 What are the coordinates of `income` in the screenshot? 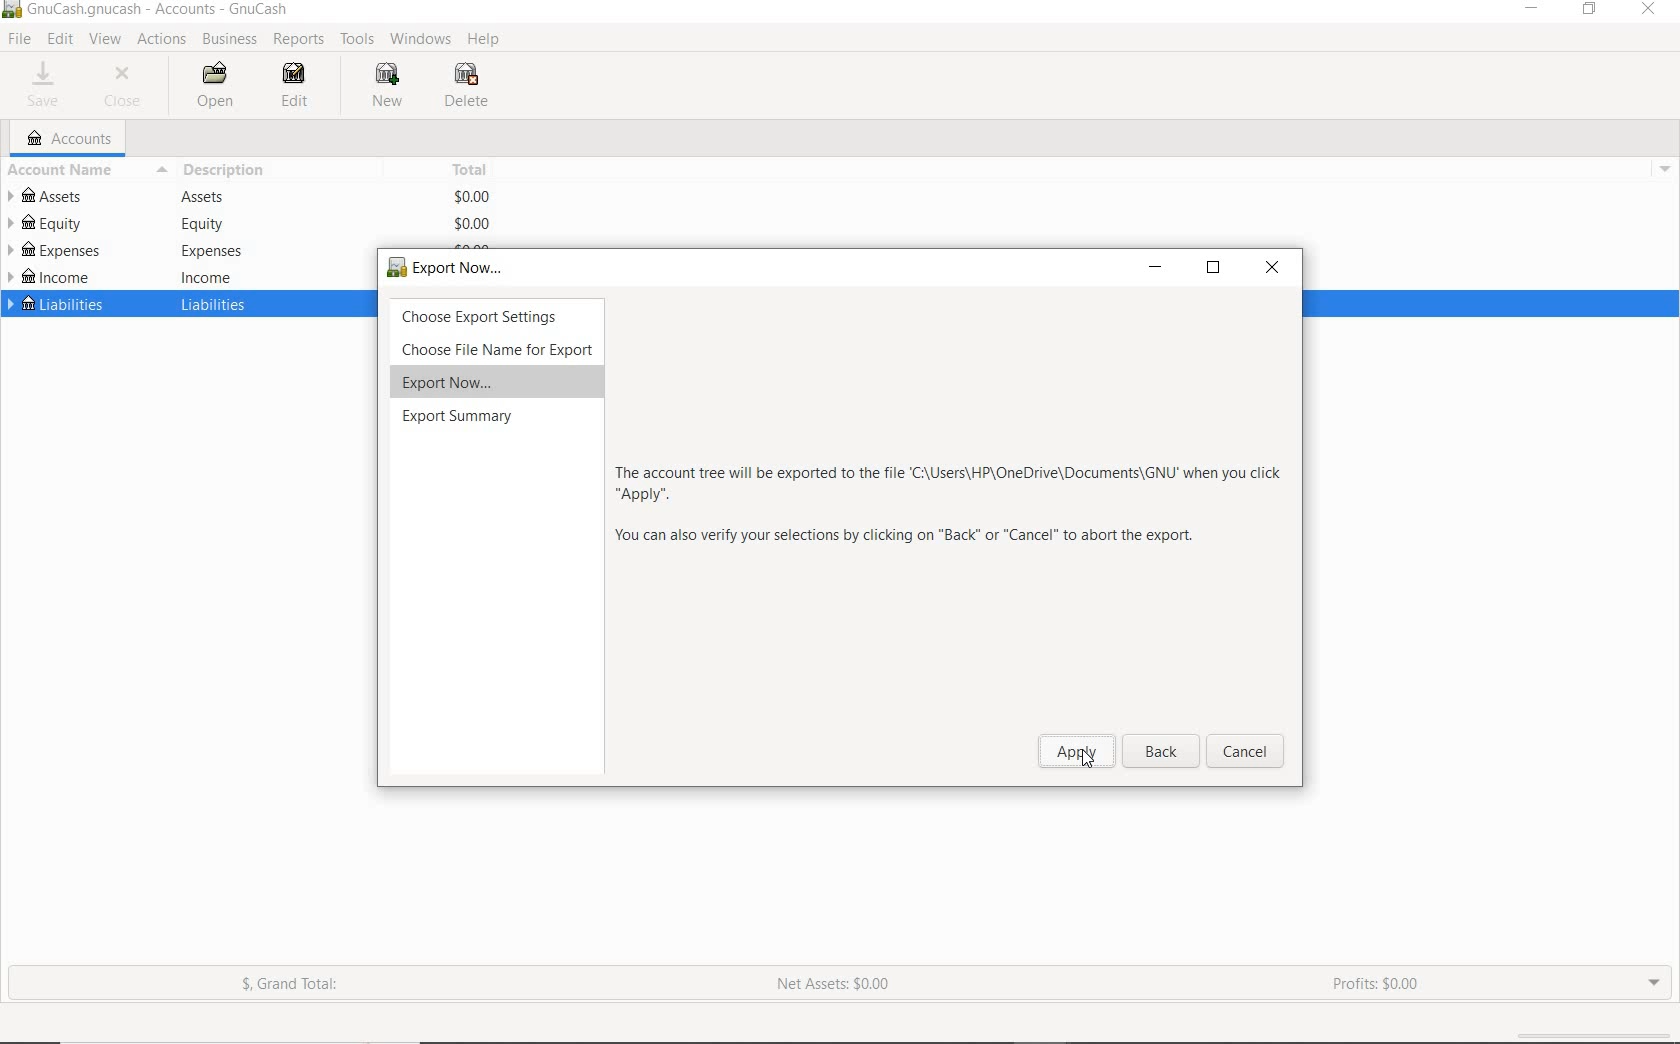 It's located at (205, 276).